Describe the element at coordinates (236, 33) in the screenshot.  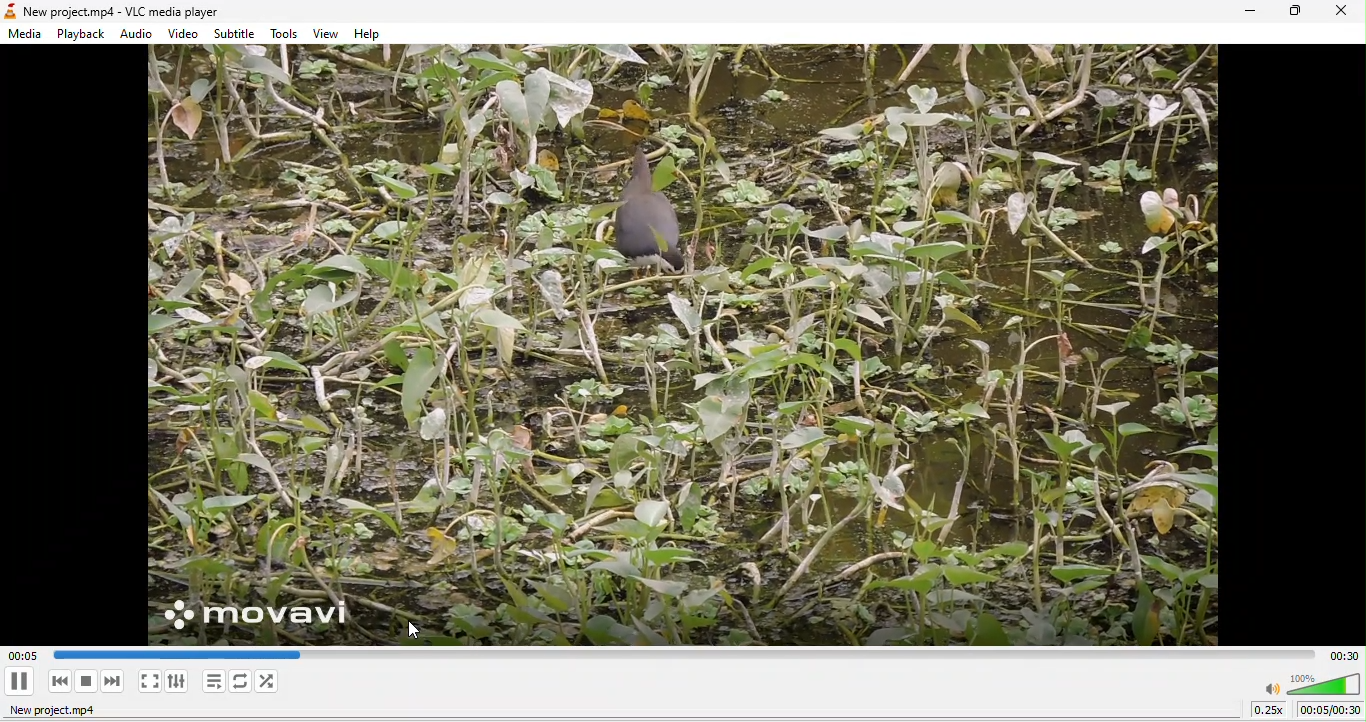
I see `subtitle` at that location.